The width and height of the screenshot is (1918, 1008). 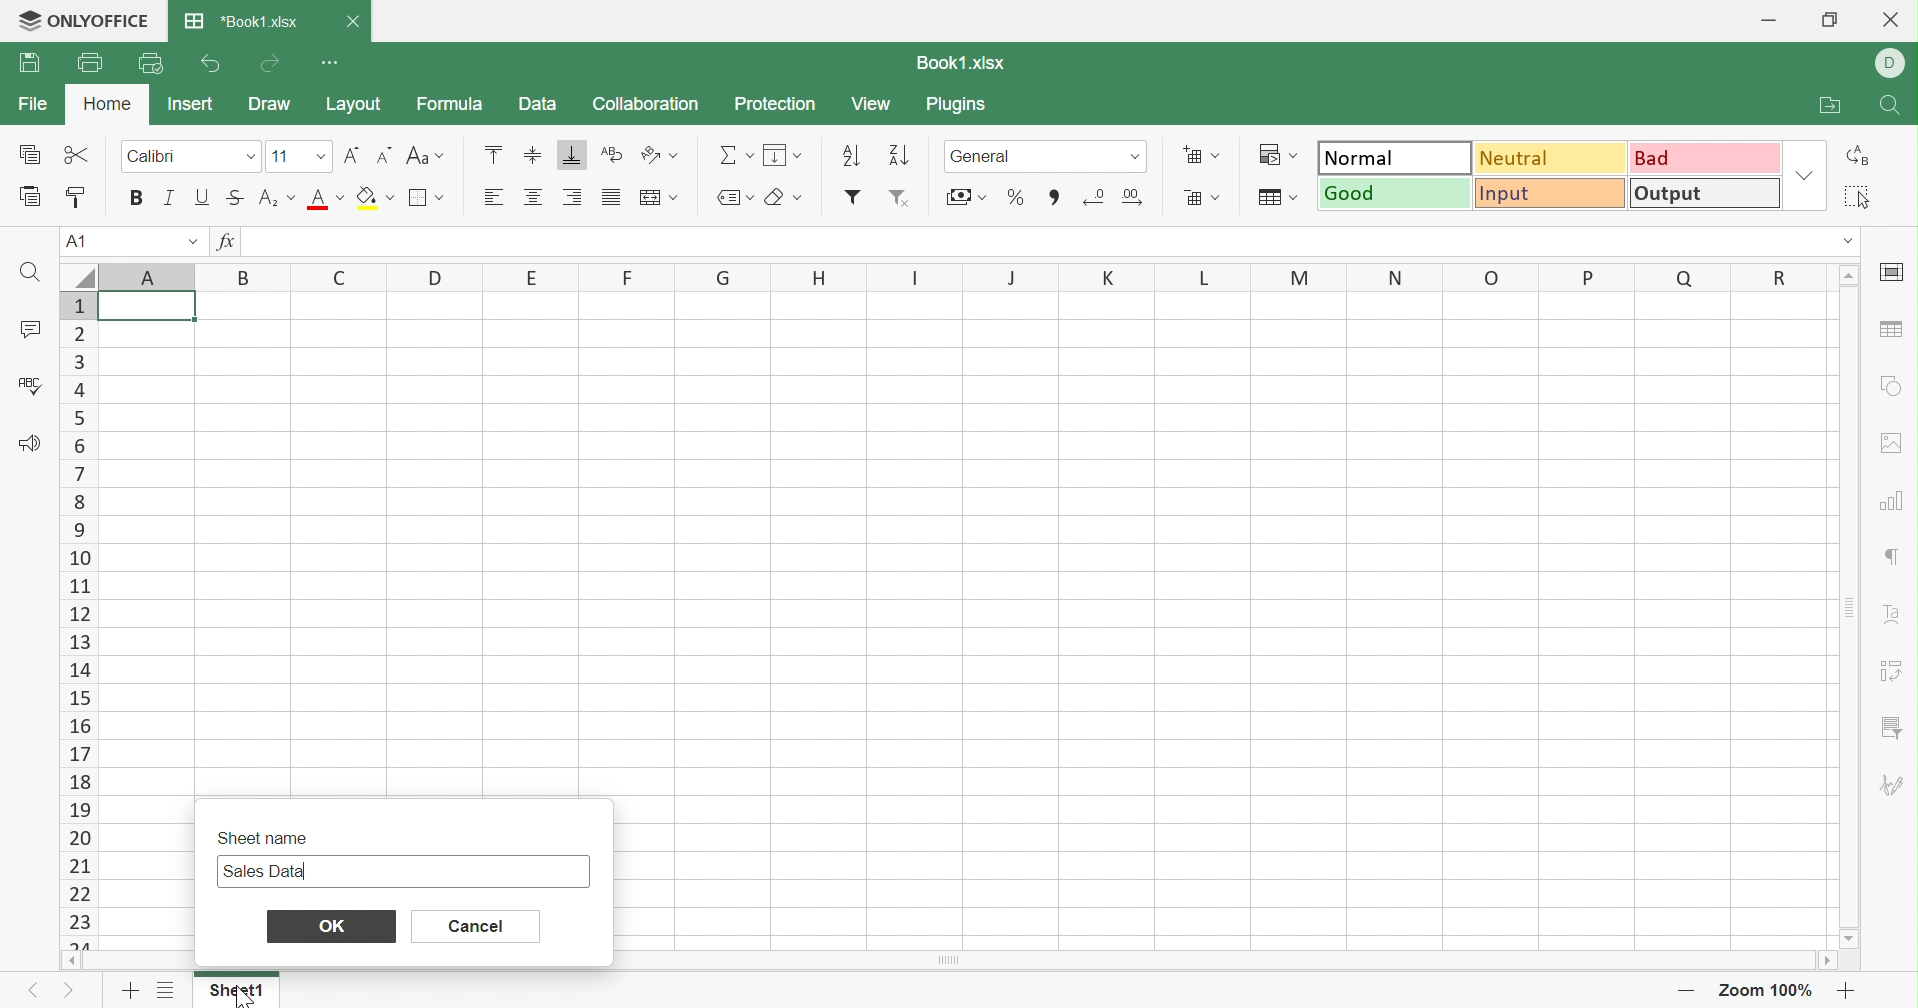 I want to click on Text Art settings, so click(x=1894, y=611).